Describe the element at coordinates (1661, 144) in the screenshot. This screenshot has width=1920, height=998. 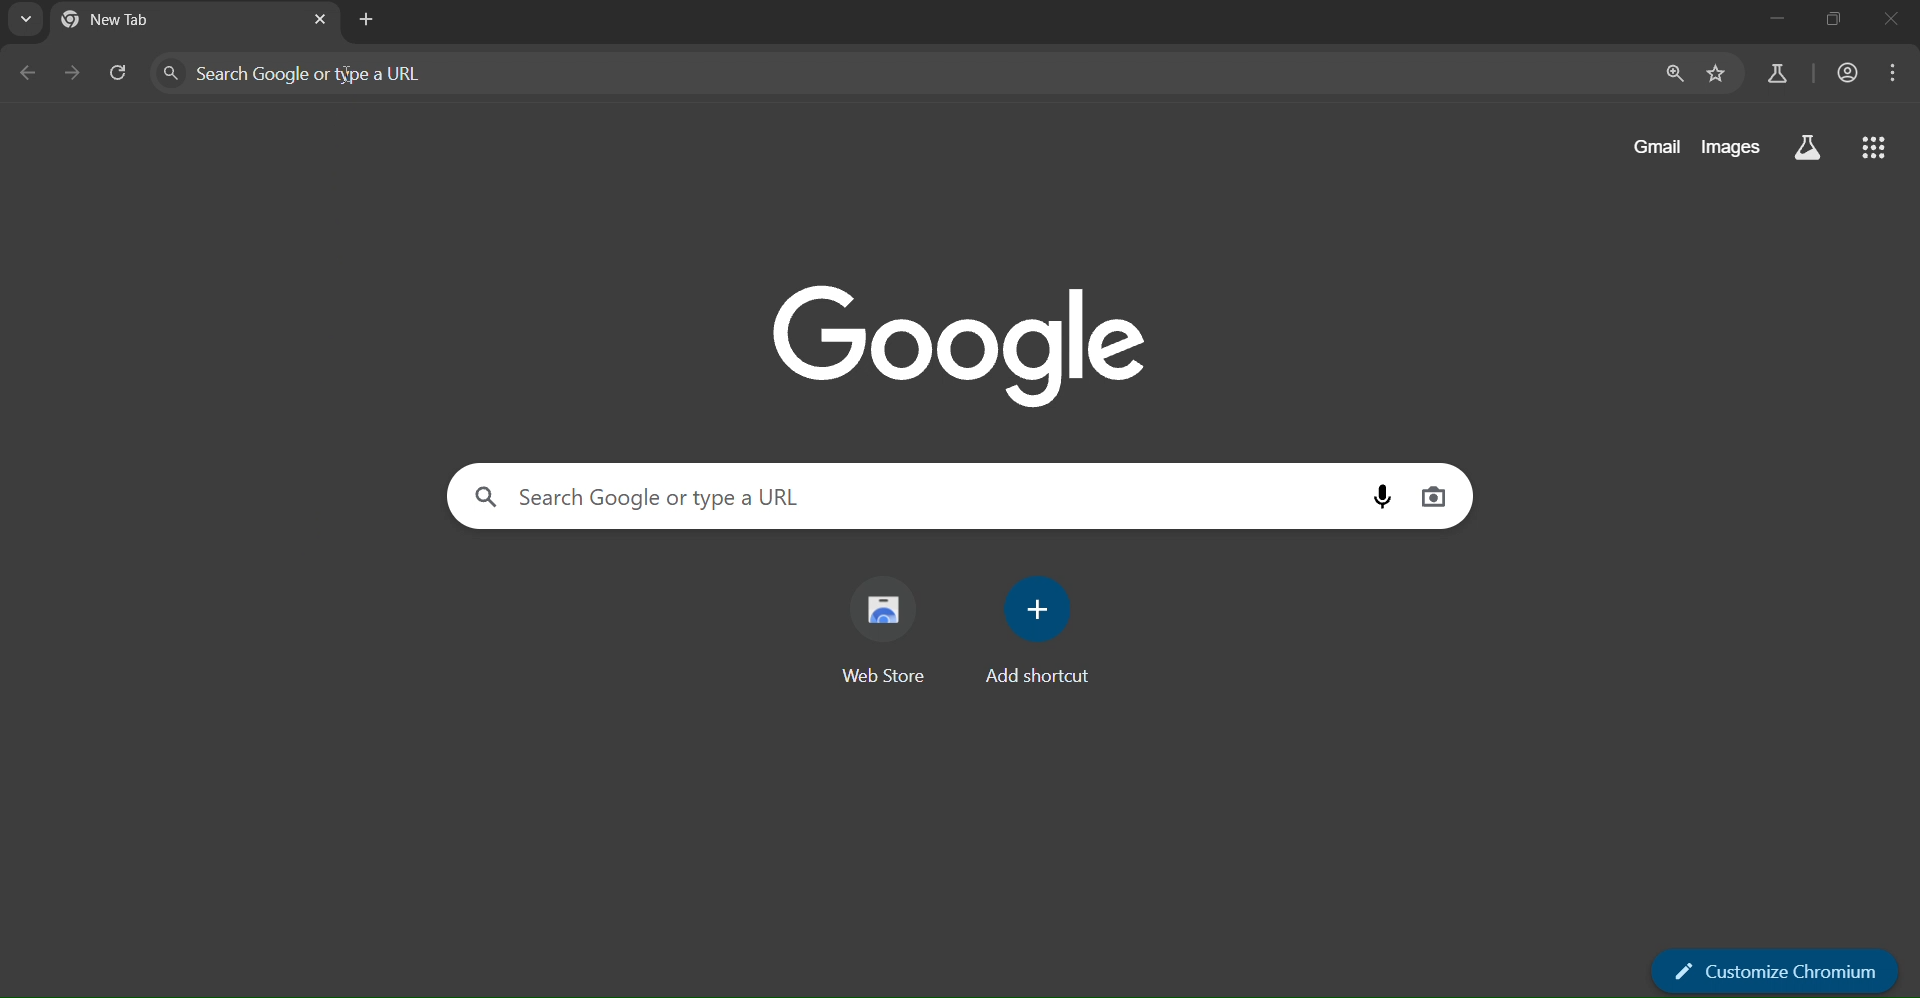
I see `gmail` at that location.